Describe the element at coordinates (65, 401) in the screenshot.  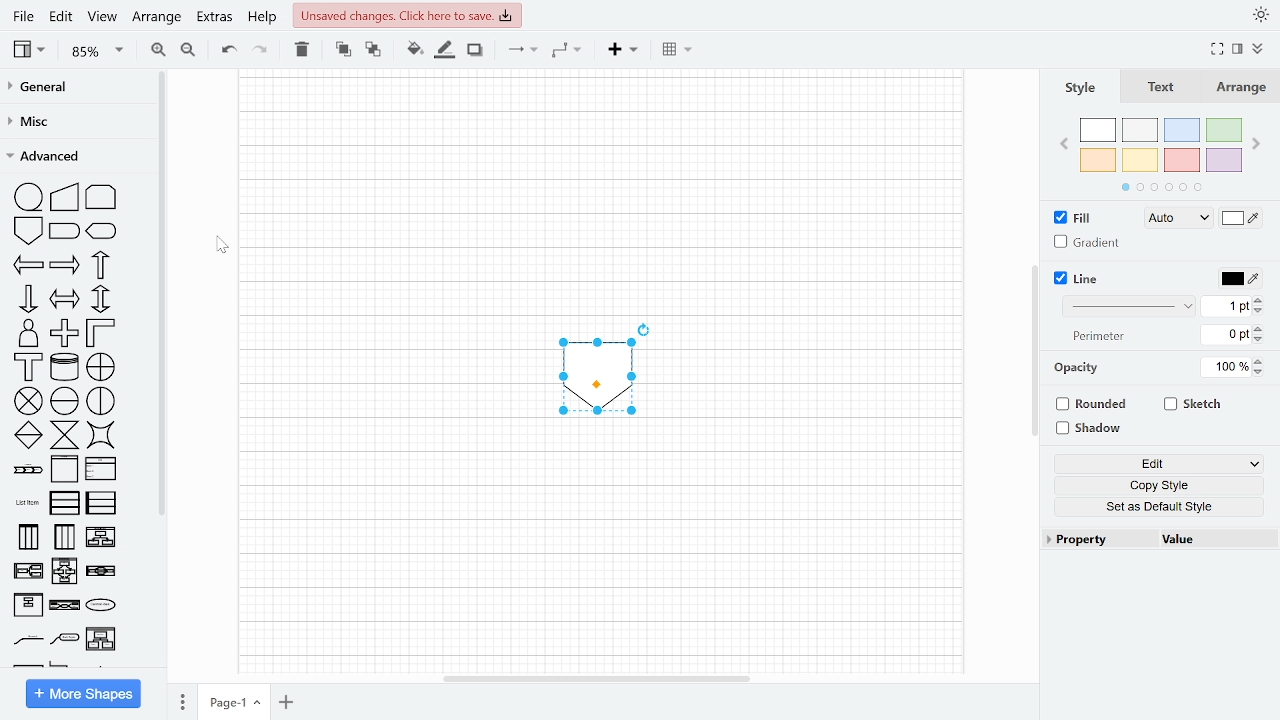
I see `ellipse with horizontal connector` at that location.